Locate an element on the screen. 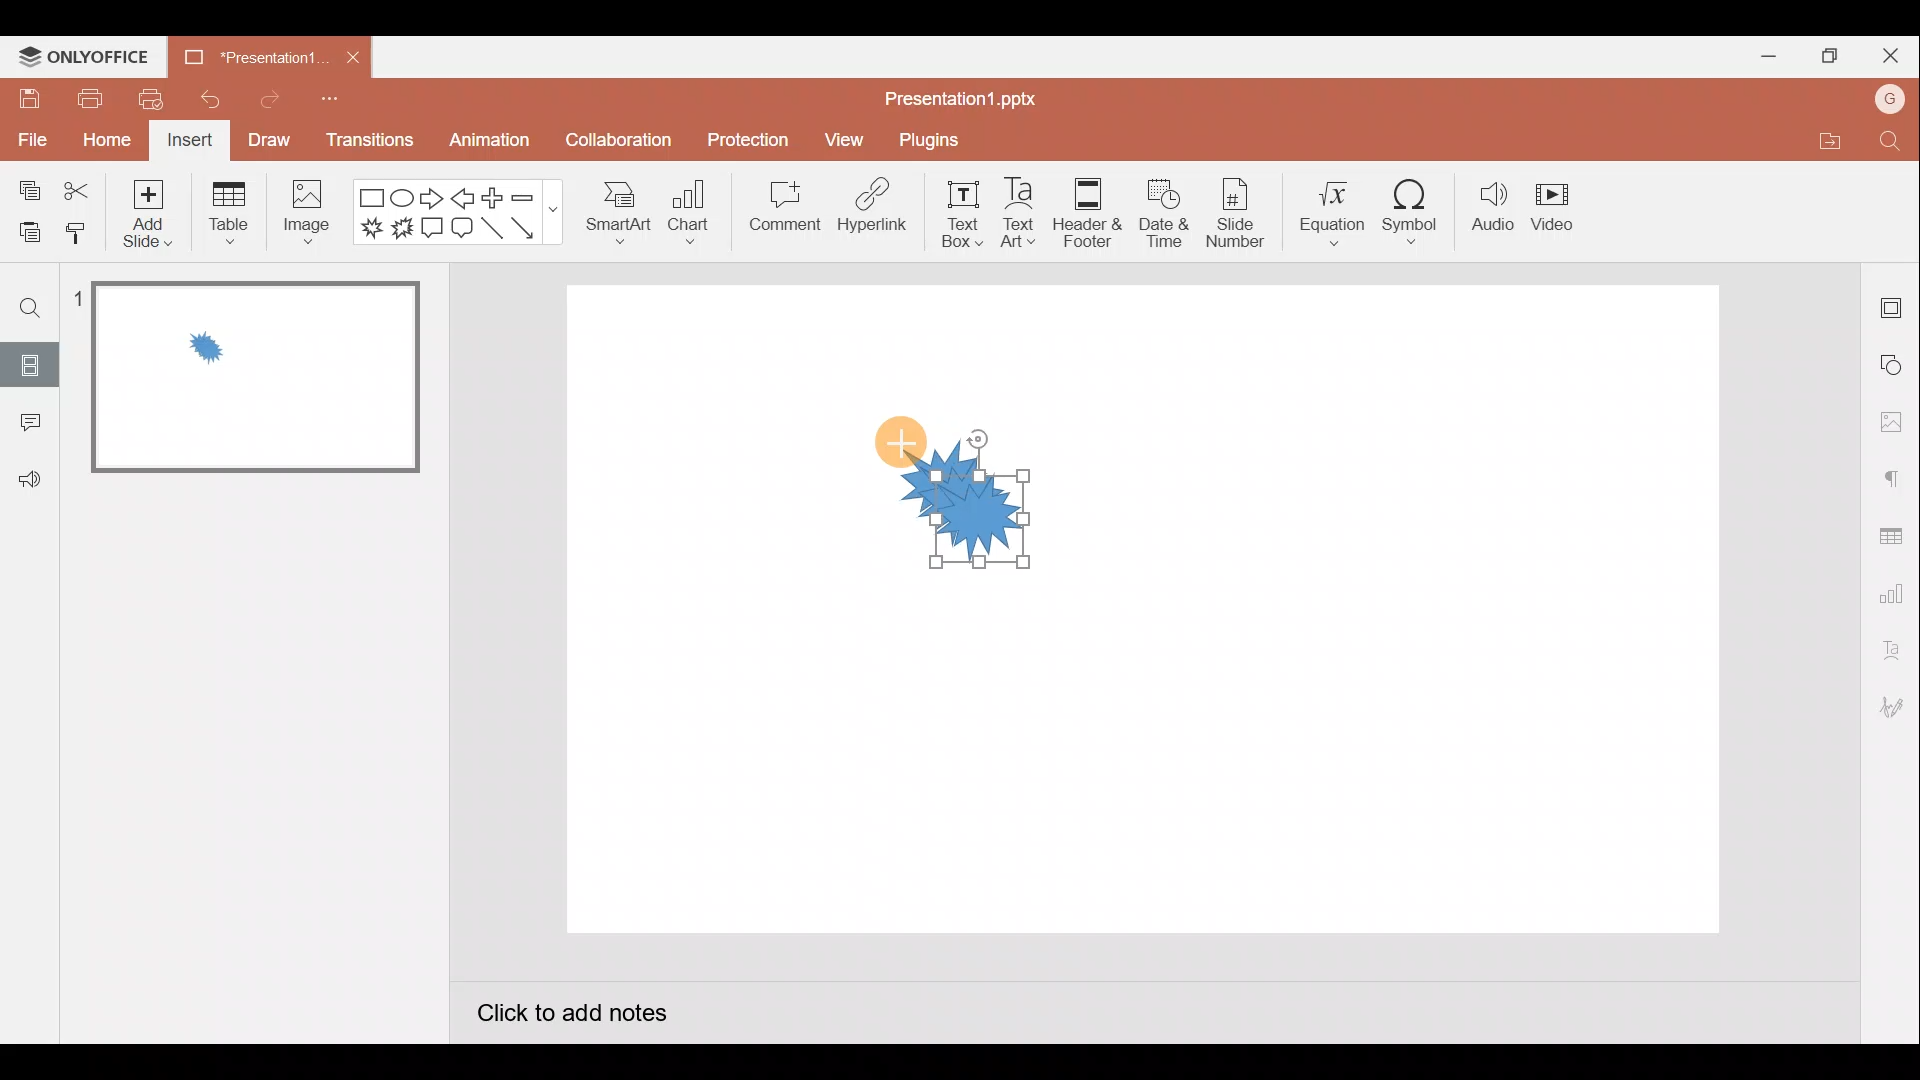 Image resolution: width=1920 pixels, height=1080 pixels. Insert is located at coordinates (192, 141).